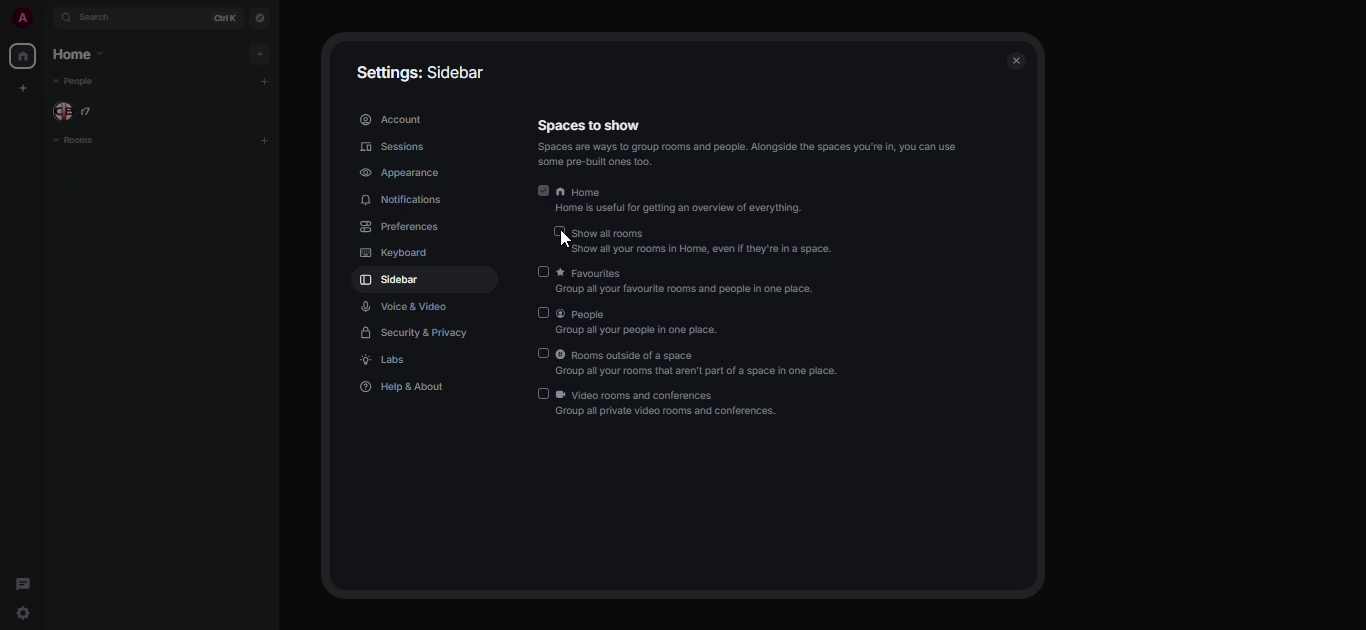 This screenshot has width=1366, height=630. Describe the element at coordinates (592, 126) in the screenshot. I see `spaces to show` at that location.